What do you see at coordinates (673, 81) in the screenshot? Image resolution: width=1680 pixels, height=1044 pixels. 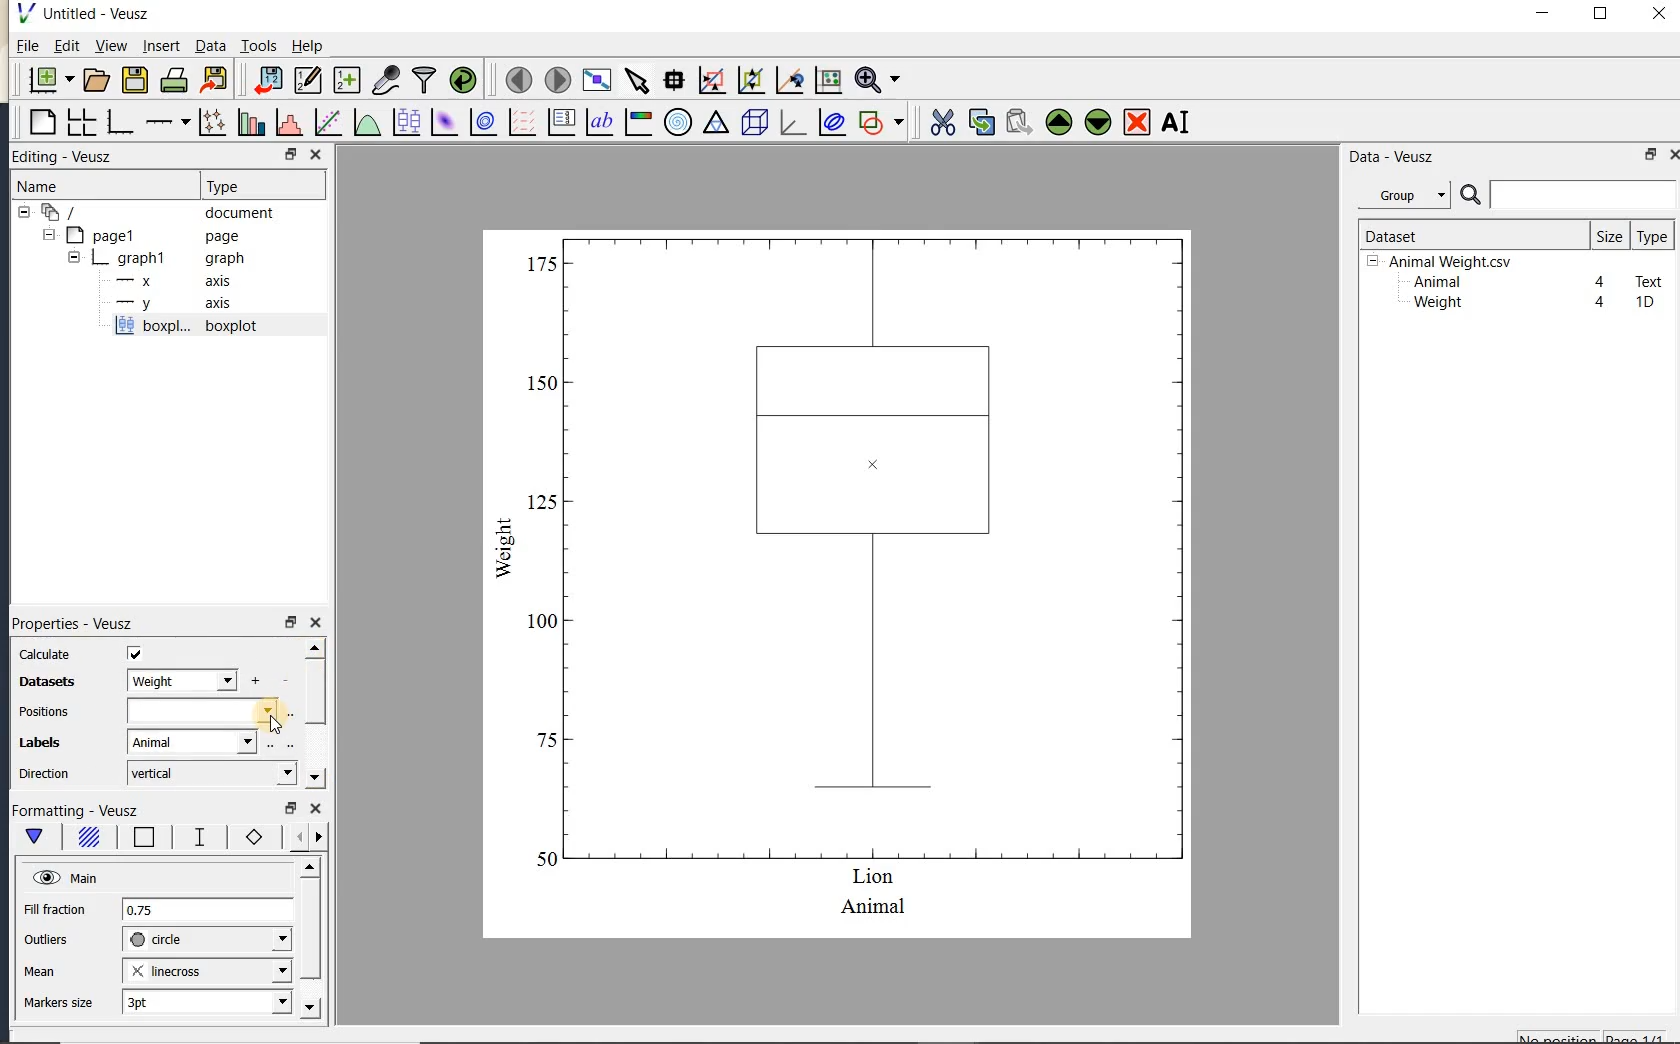 I see `read data points on the graph` at bounding box center [673, 81].